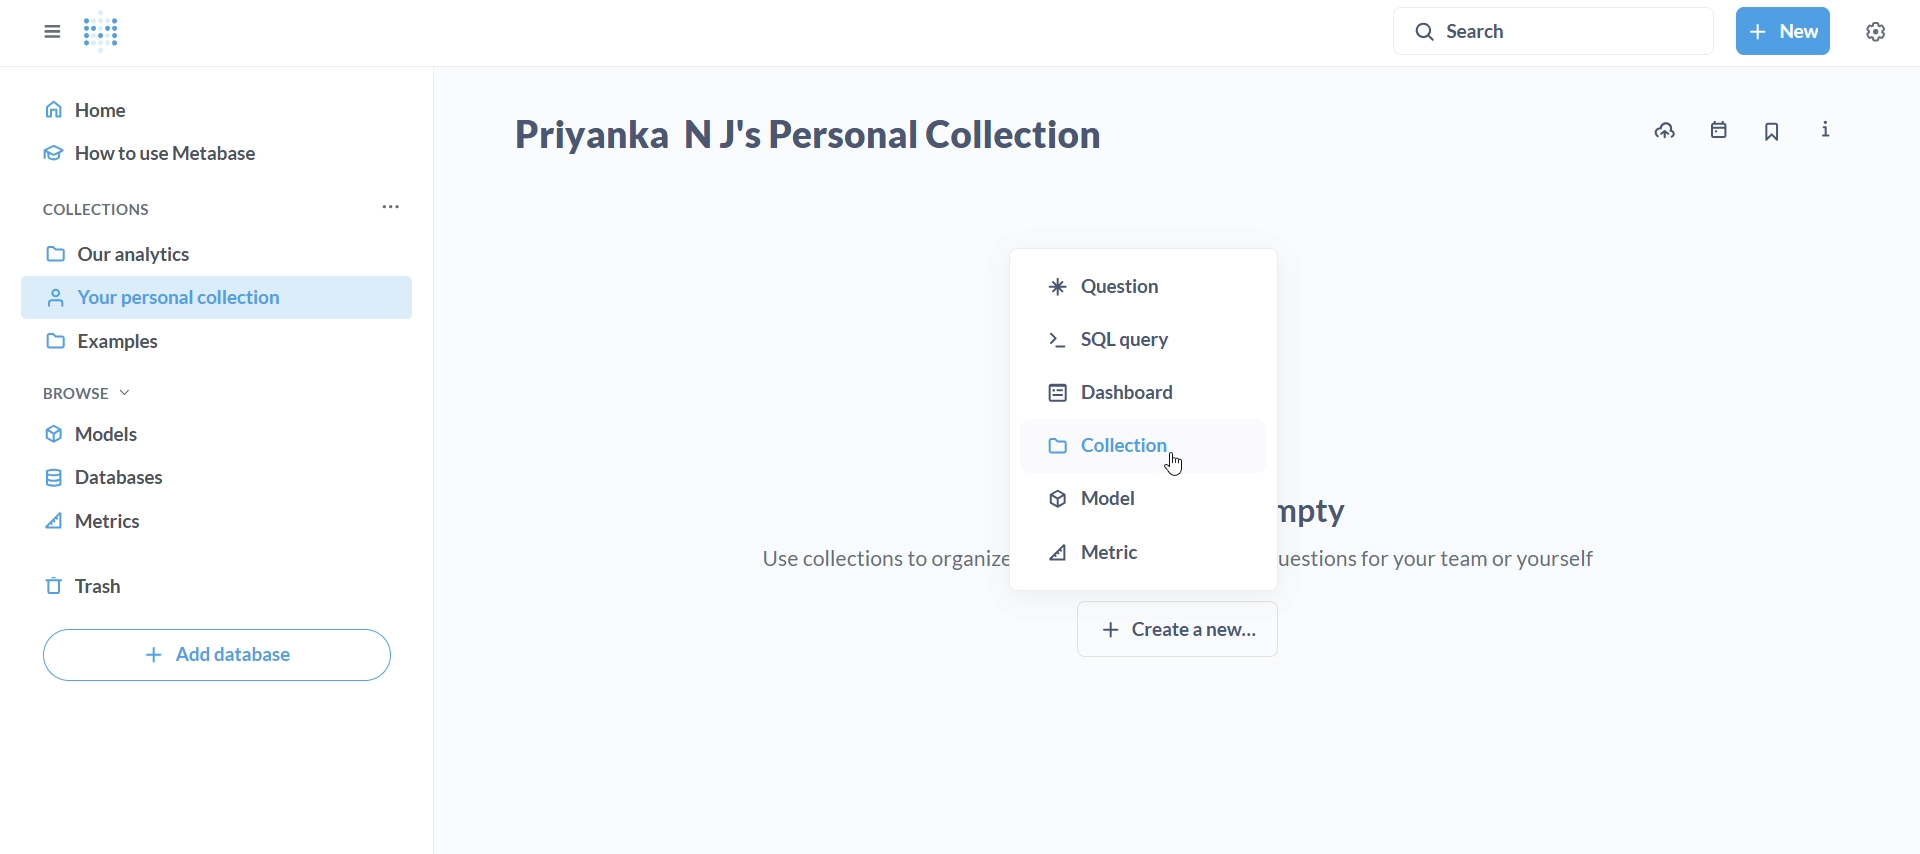 Image resolution: width=1920 pixels, height=854 pixels. I want to click on your personal collection, so click(217, 299).